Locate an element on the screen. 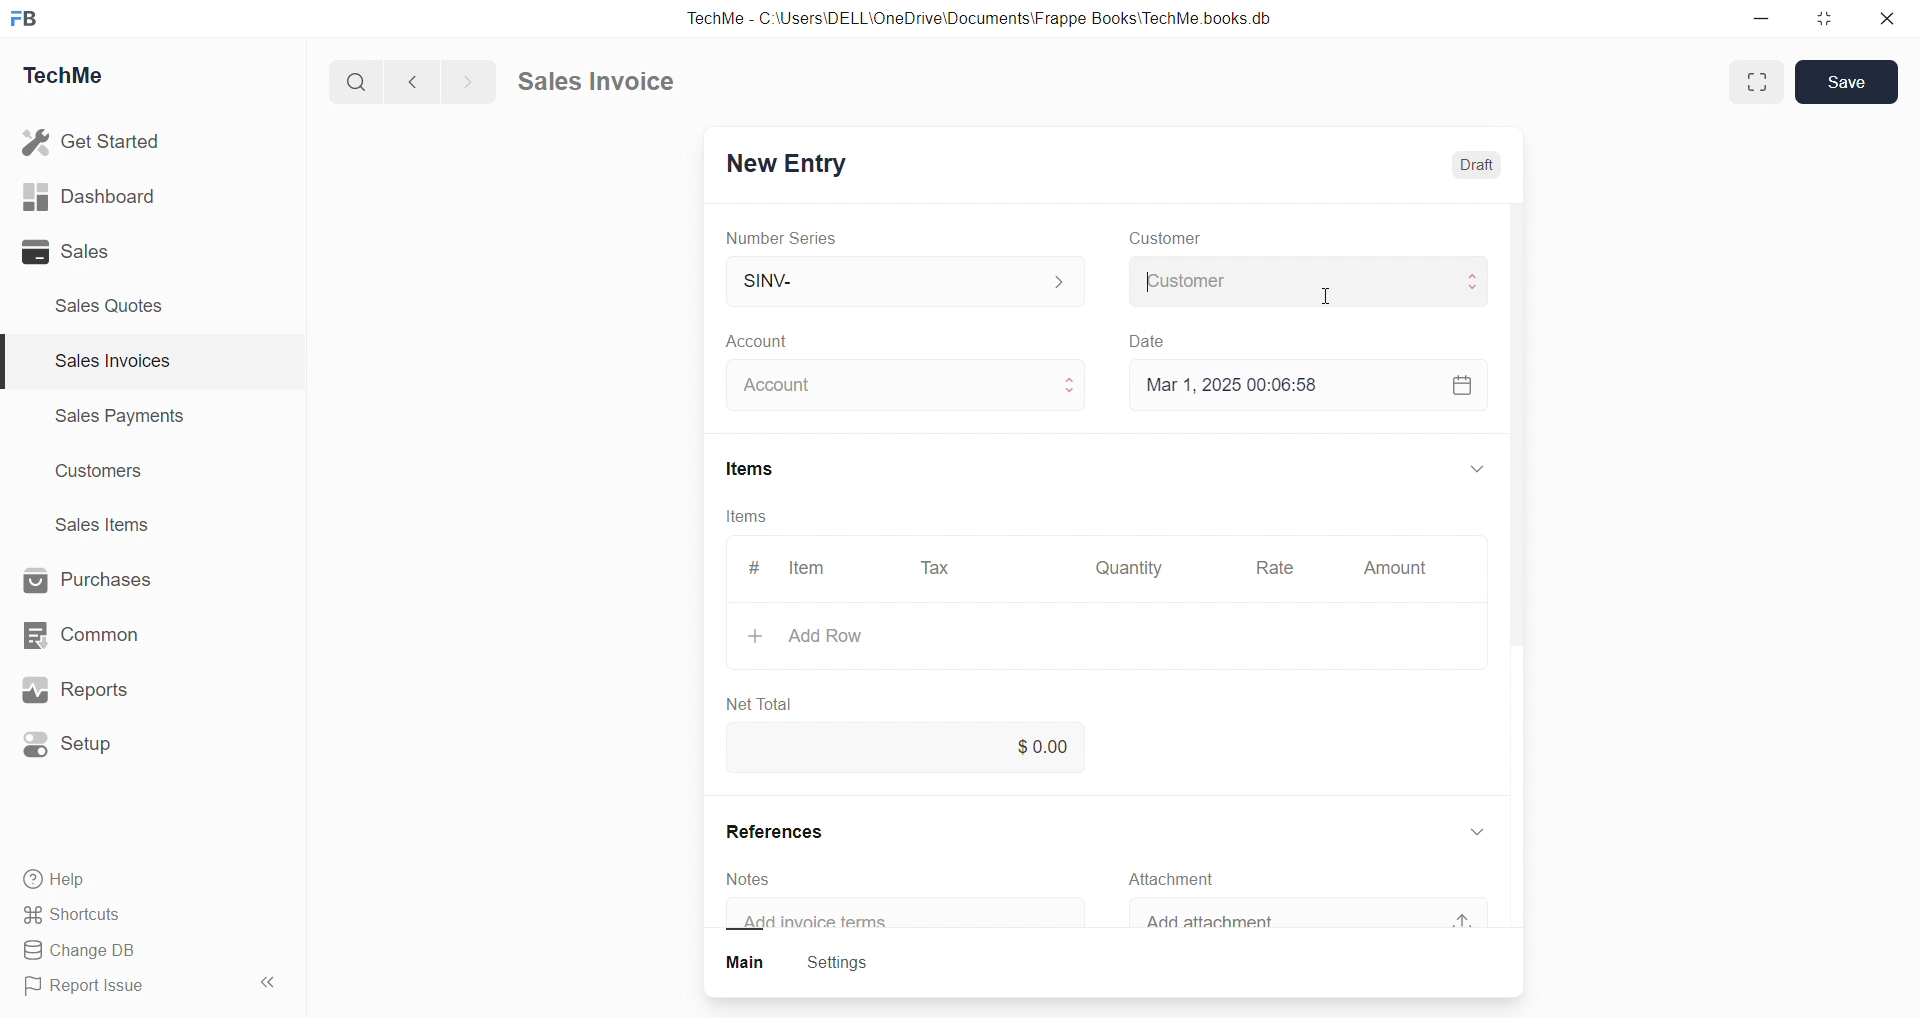 This screenshot has height=1018, width=1920. Notes is located at coordinates (760, 878).